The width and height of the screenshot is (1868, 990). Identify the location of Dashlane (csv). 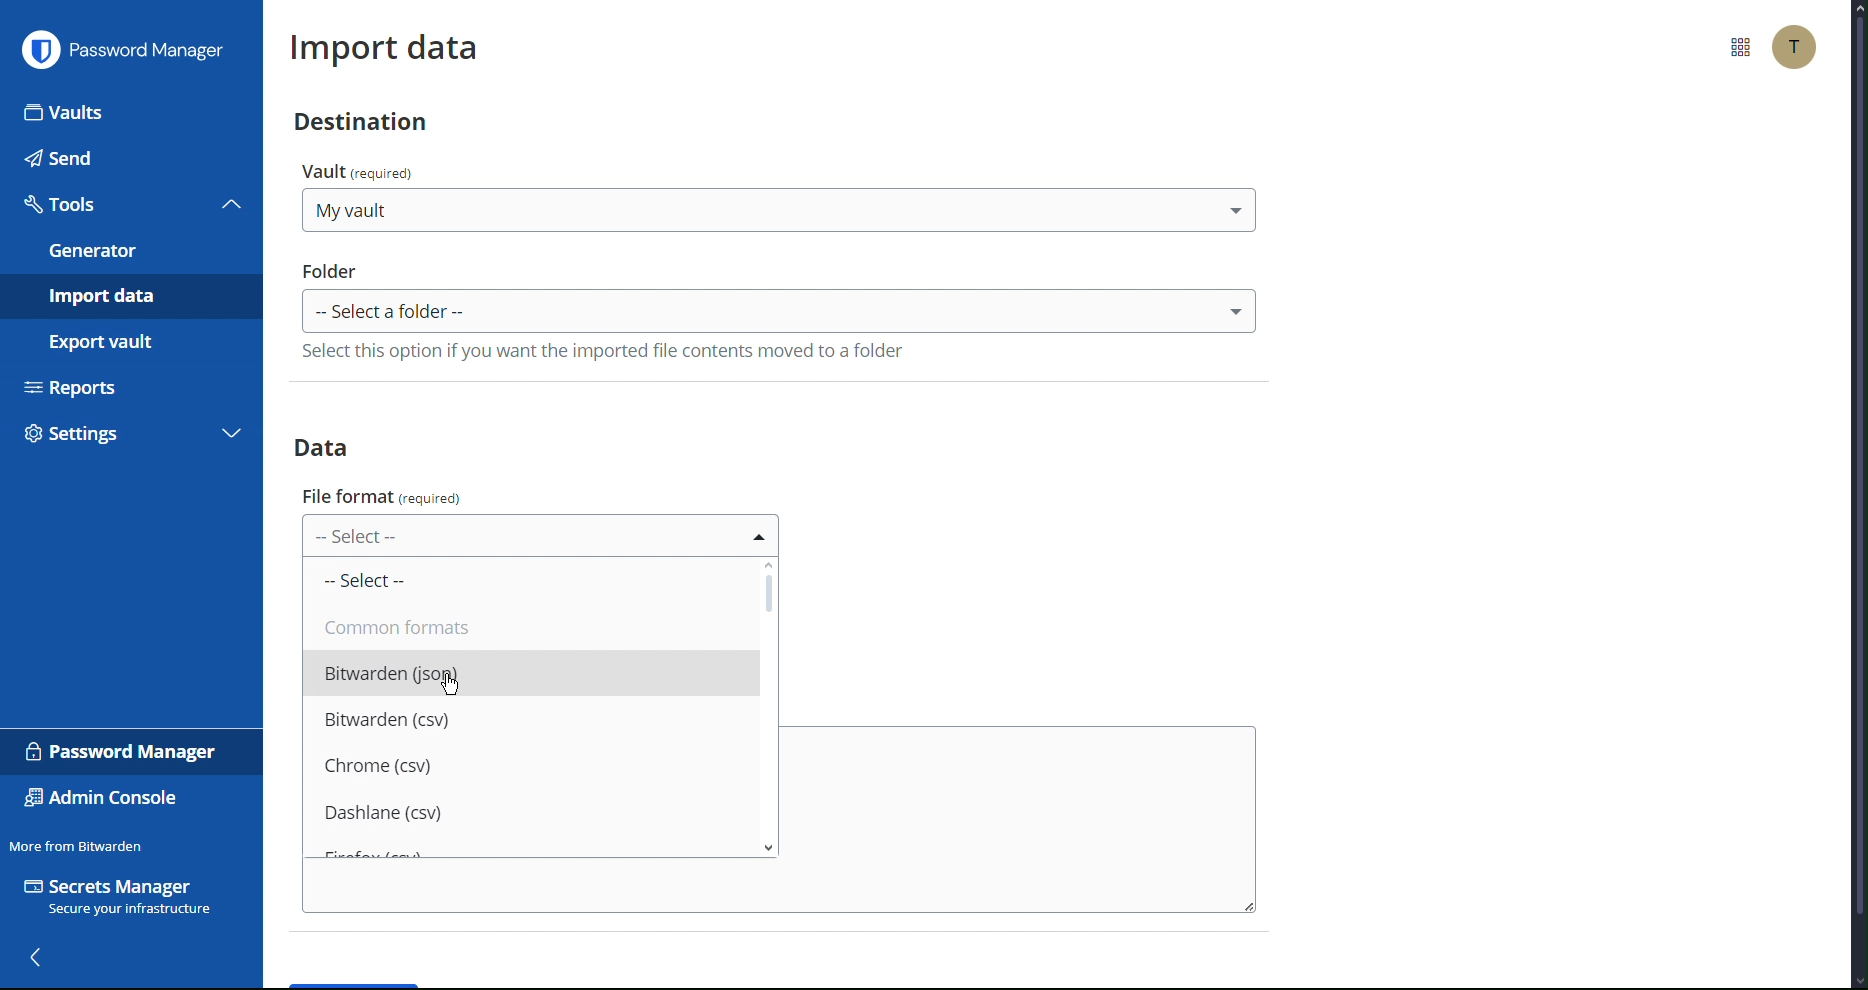
(526, 815).